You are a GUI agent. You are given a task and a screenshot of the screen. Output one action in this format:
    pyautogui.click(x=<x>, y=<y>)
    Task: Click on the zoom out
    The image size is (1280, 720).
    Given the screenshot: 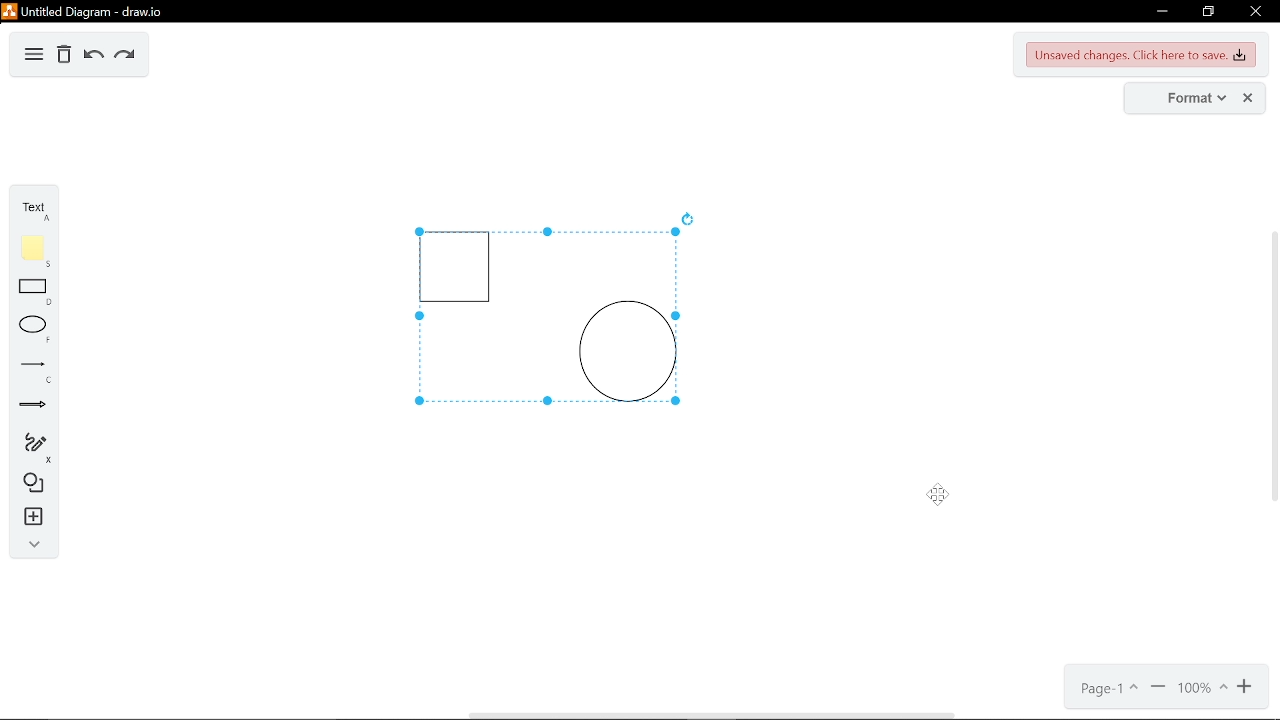 What is the action you would take?
    pyautogui.click(x=1158, y=689)
    